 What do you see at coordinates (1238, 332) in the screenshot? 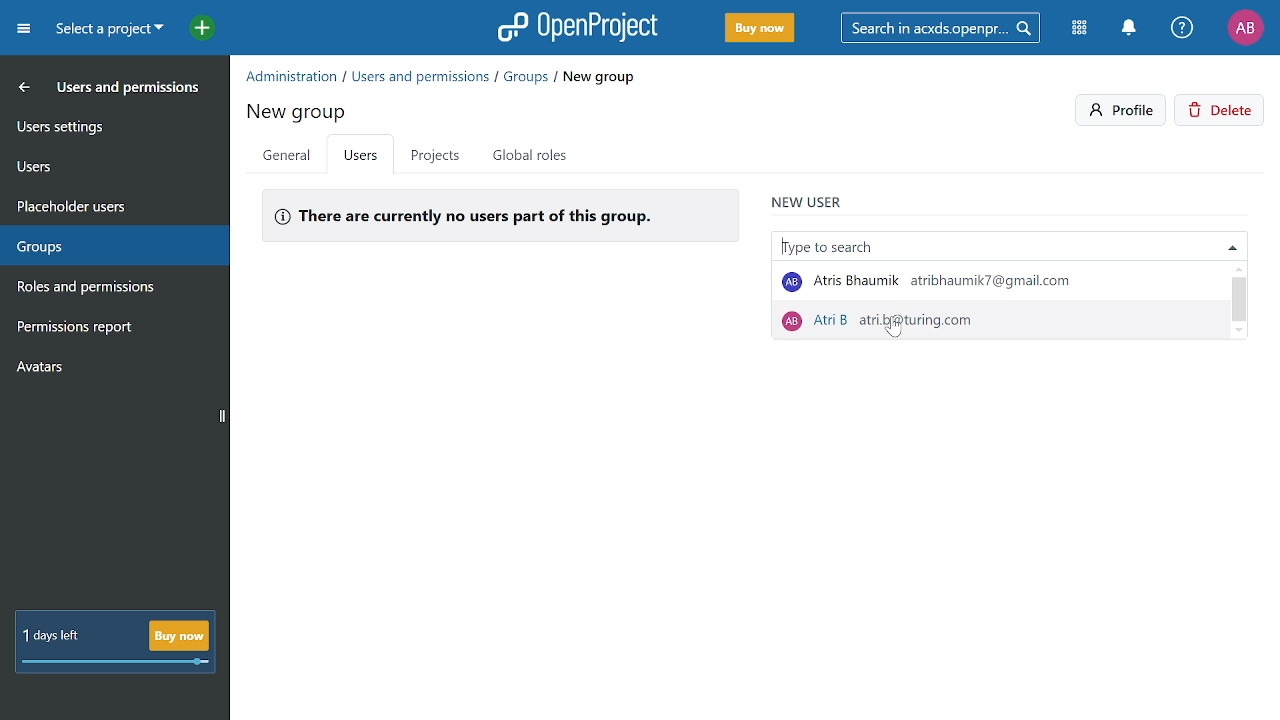
I see `Move down` at bounding box center [1238, 332].